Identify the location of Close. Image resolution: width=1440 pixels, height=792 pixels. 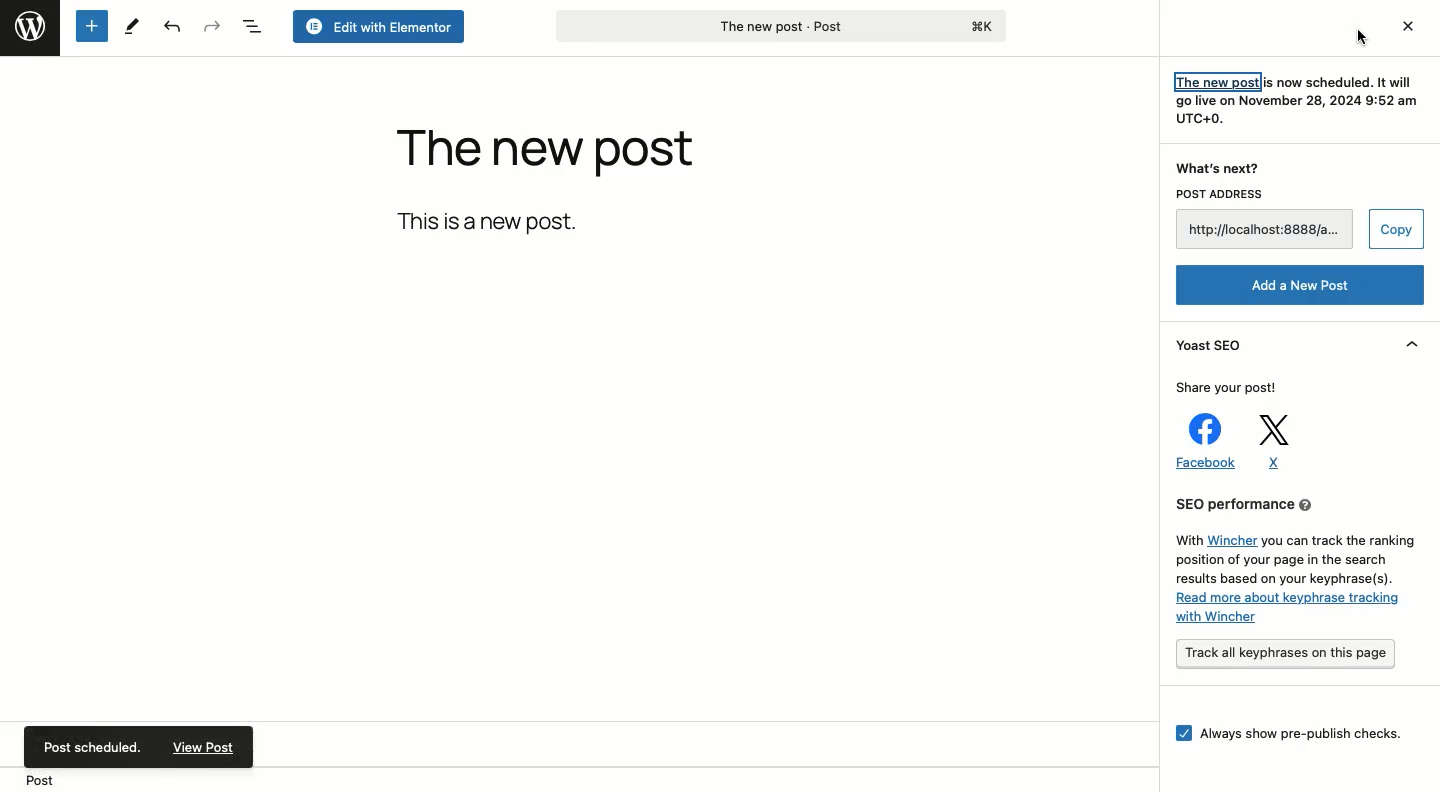
(1410, 24).